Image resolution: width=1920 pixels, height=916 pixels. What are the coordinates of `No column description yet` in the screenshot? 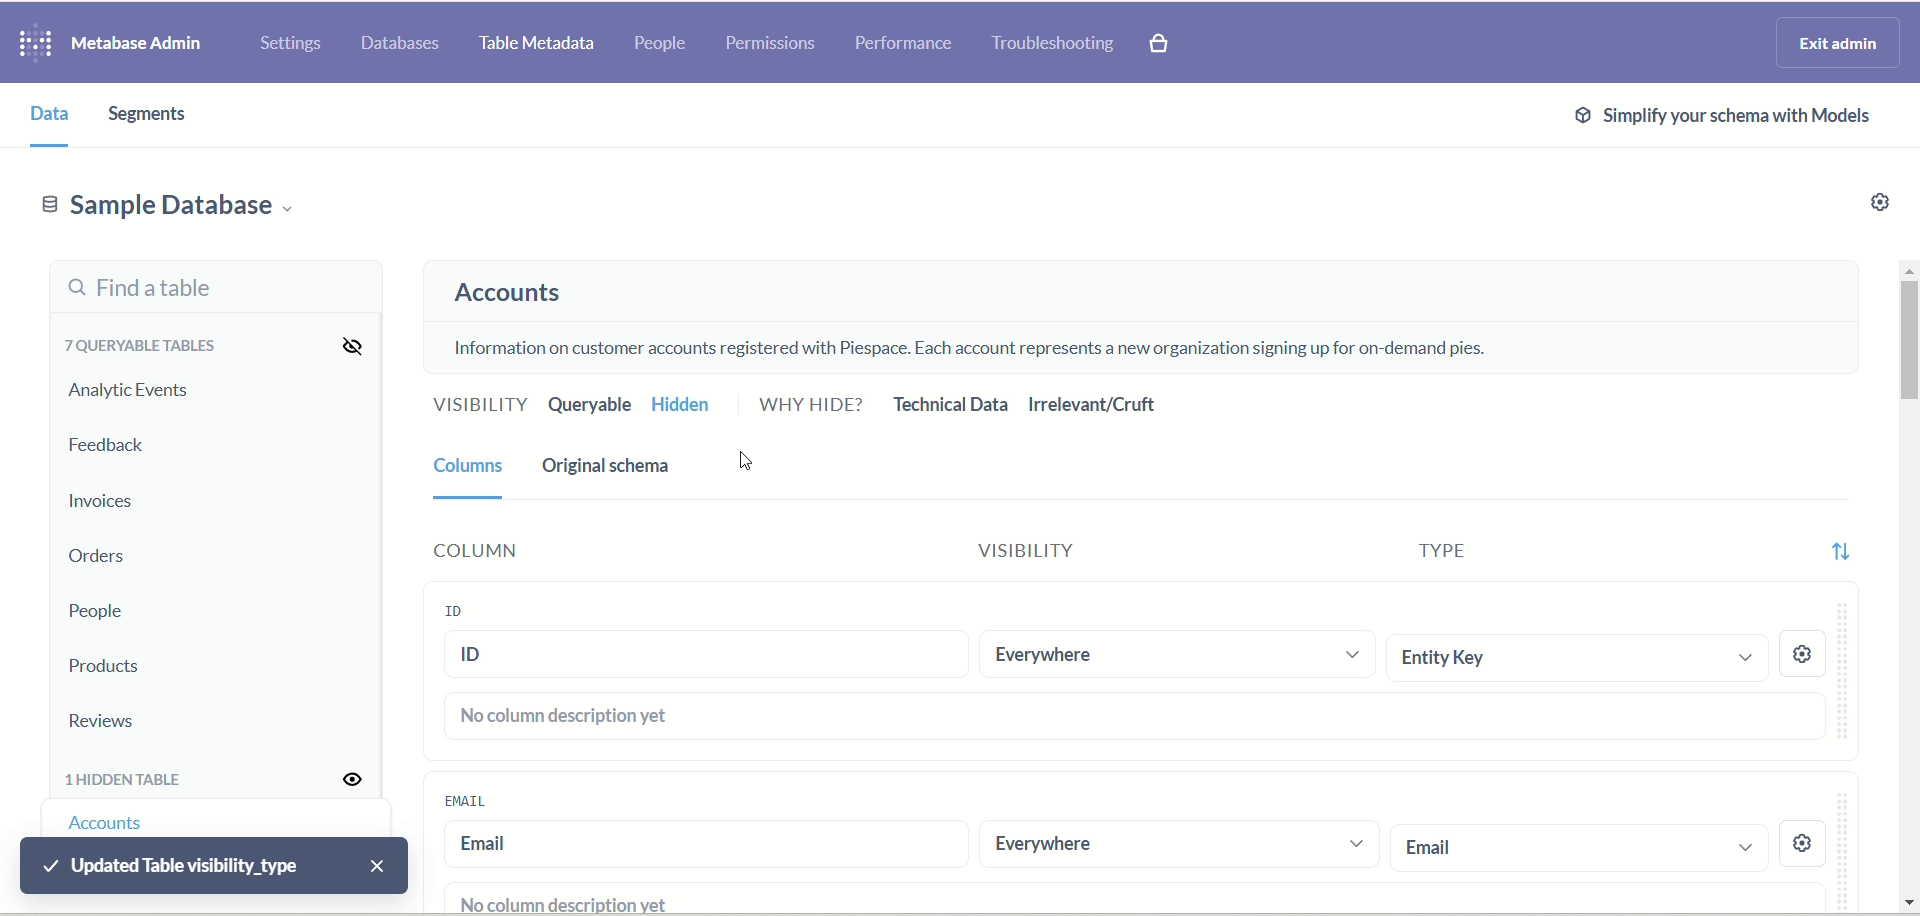 It's located at (566, 718).